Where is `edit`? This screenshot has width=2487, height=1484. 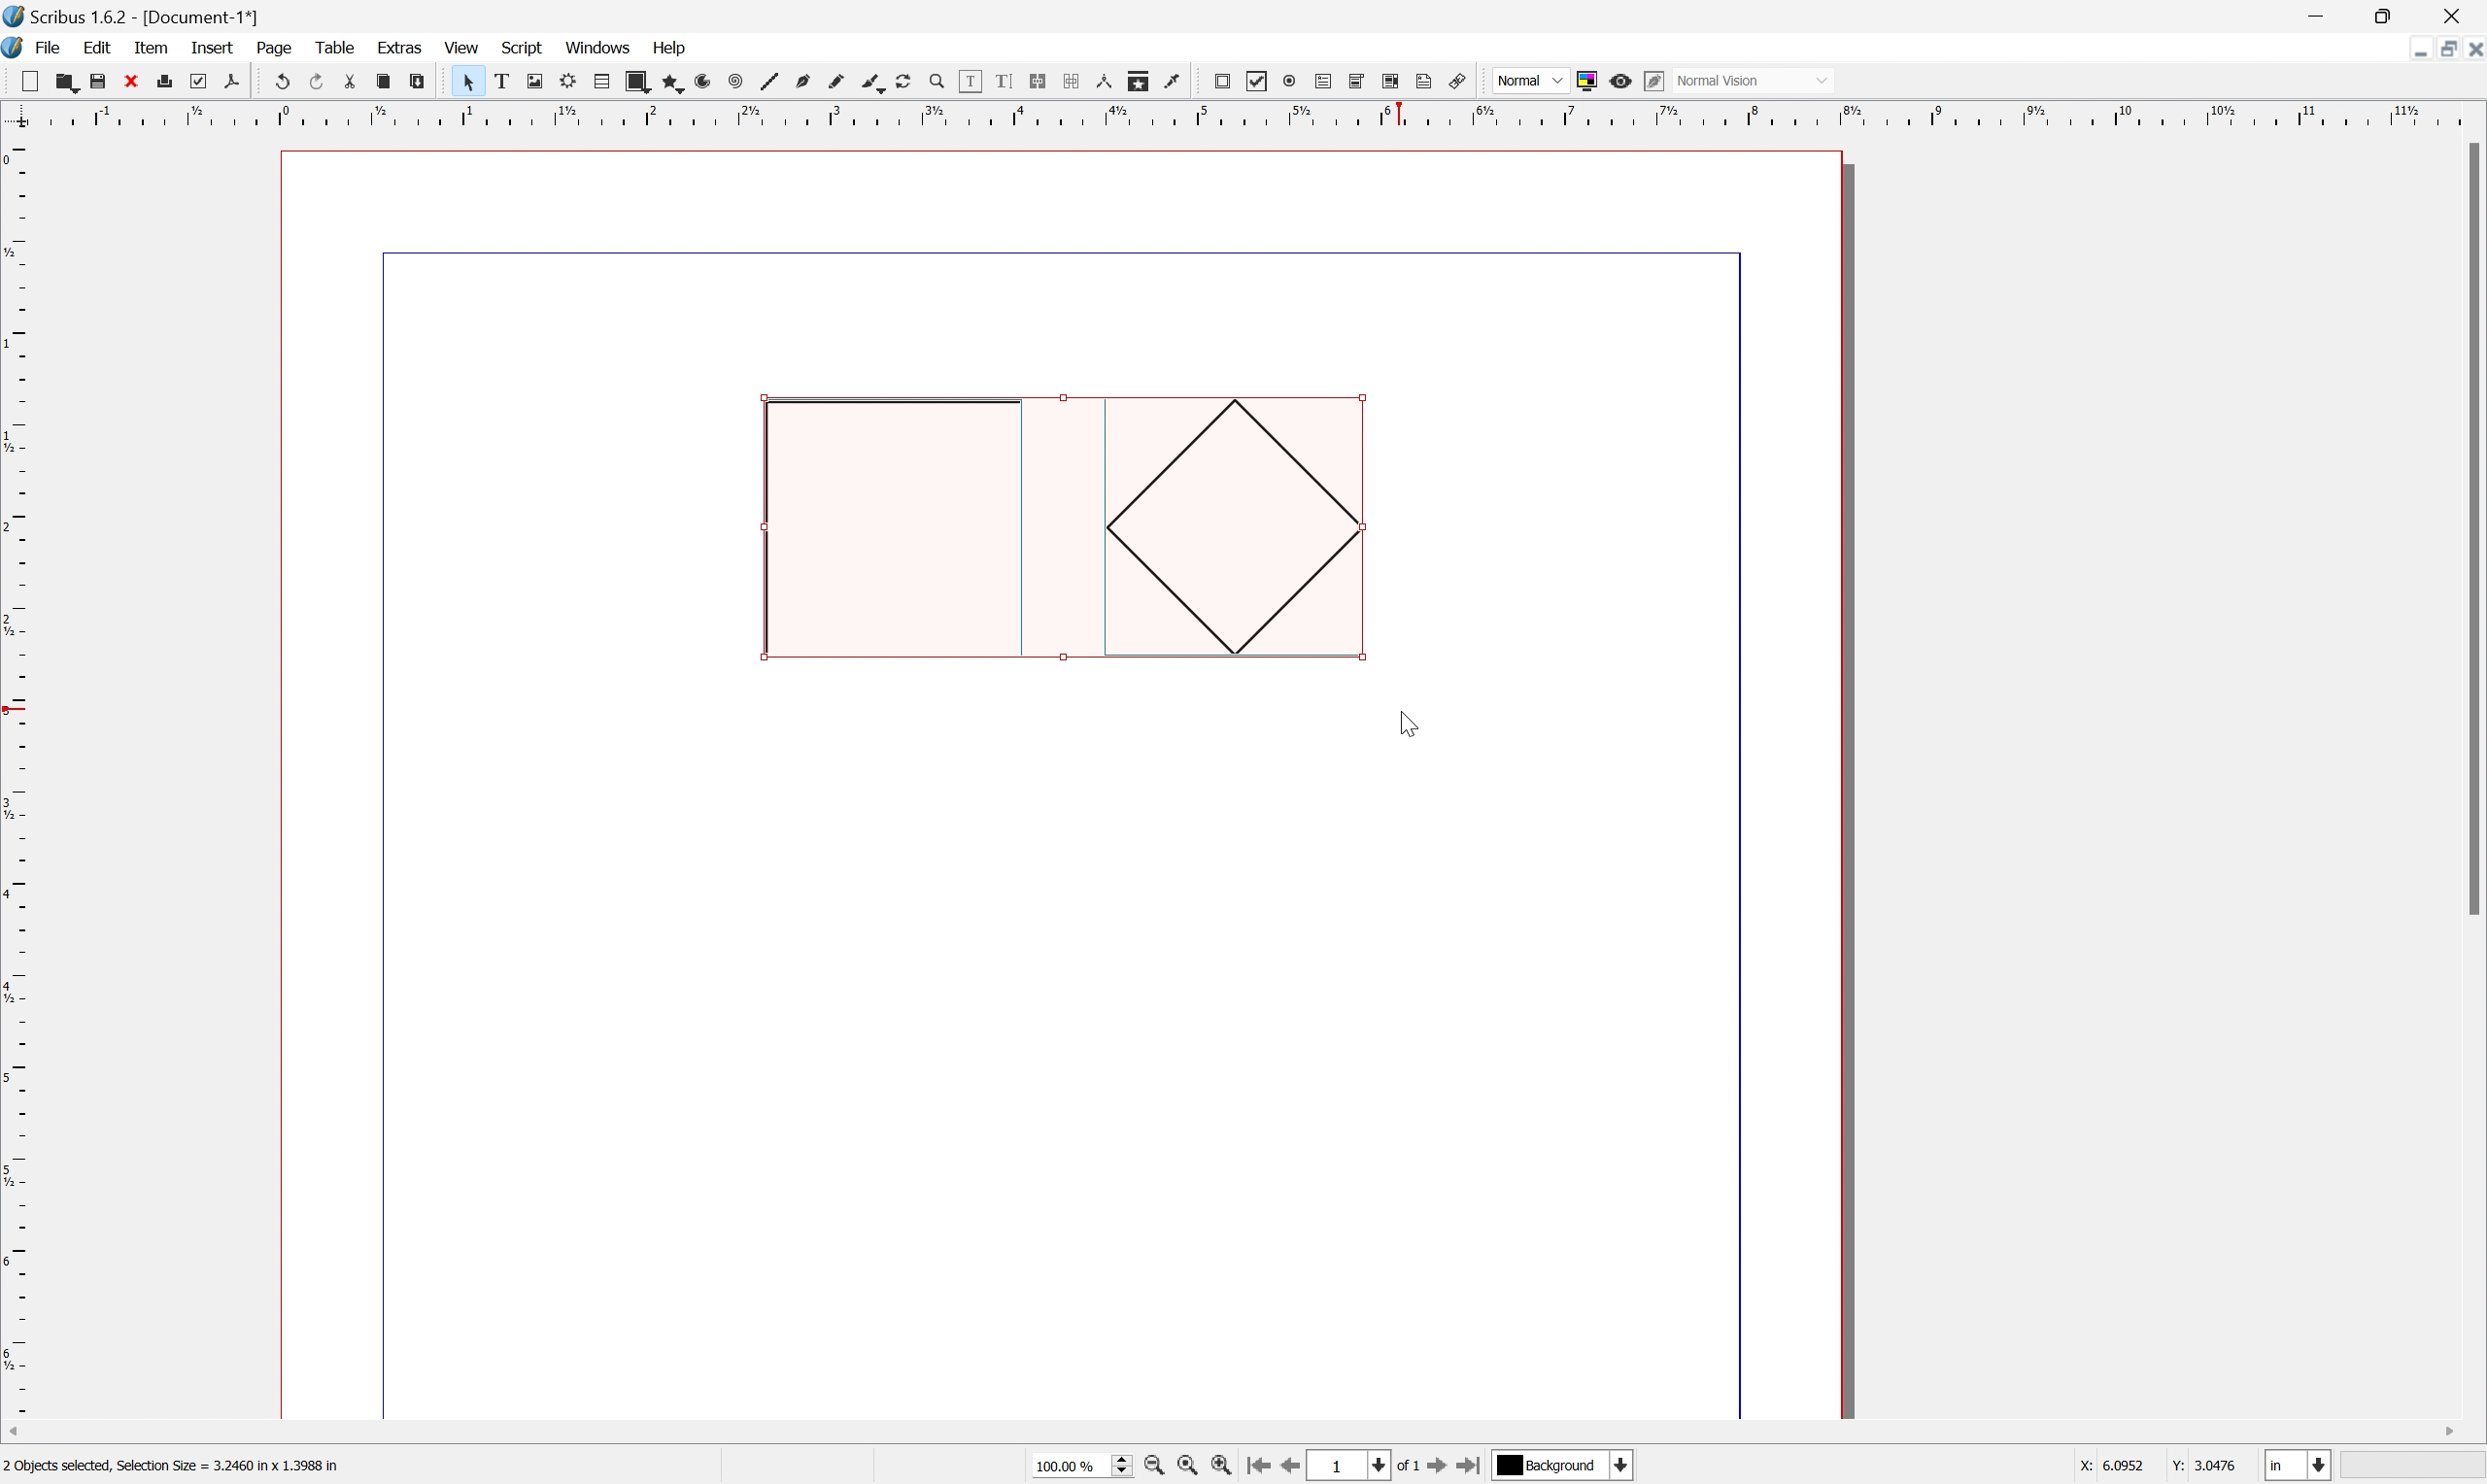
edit is located at coordinates (100, 48).